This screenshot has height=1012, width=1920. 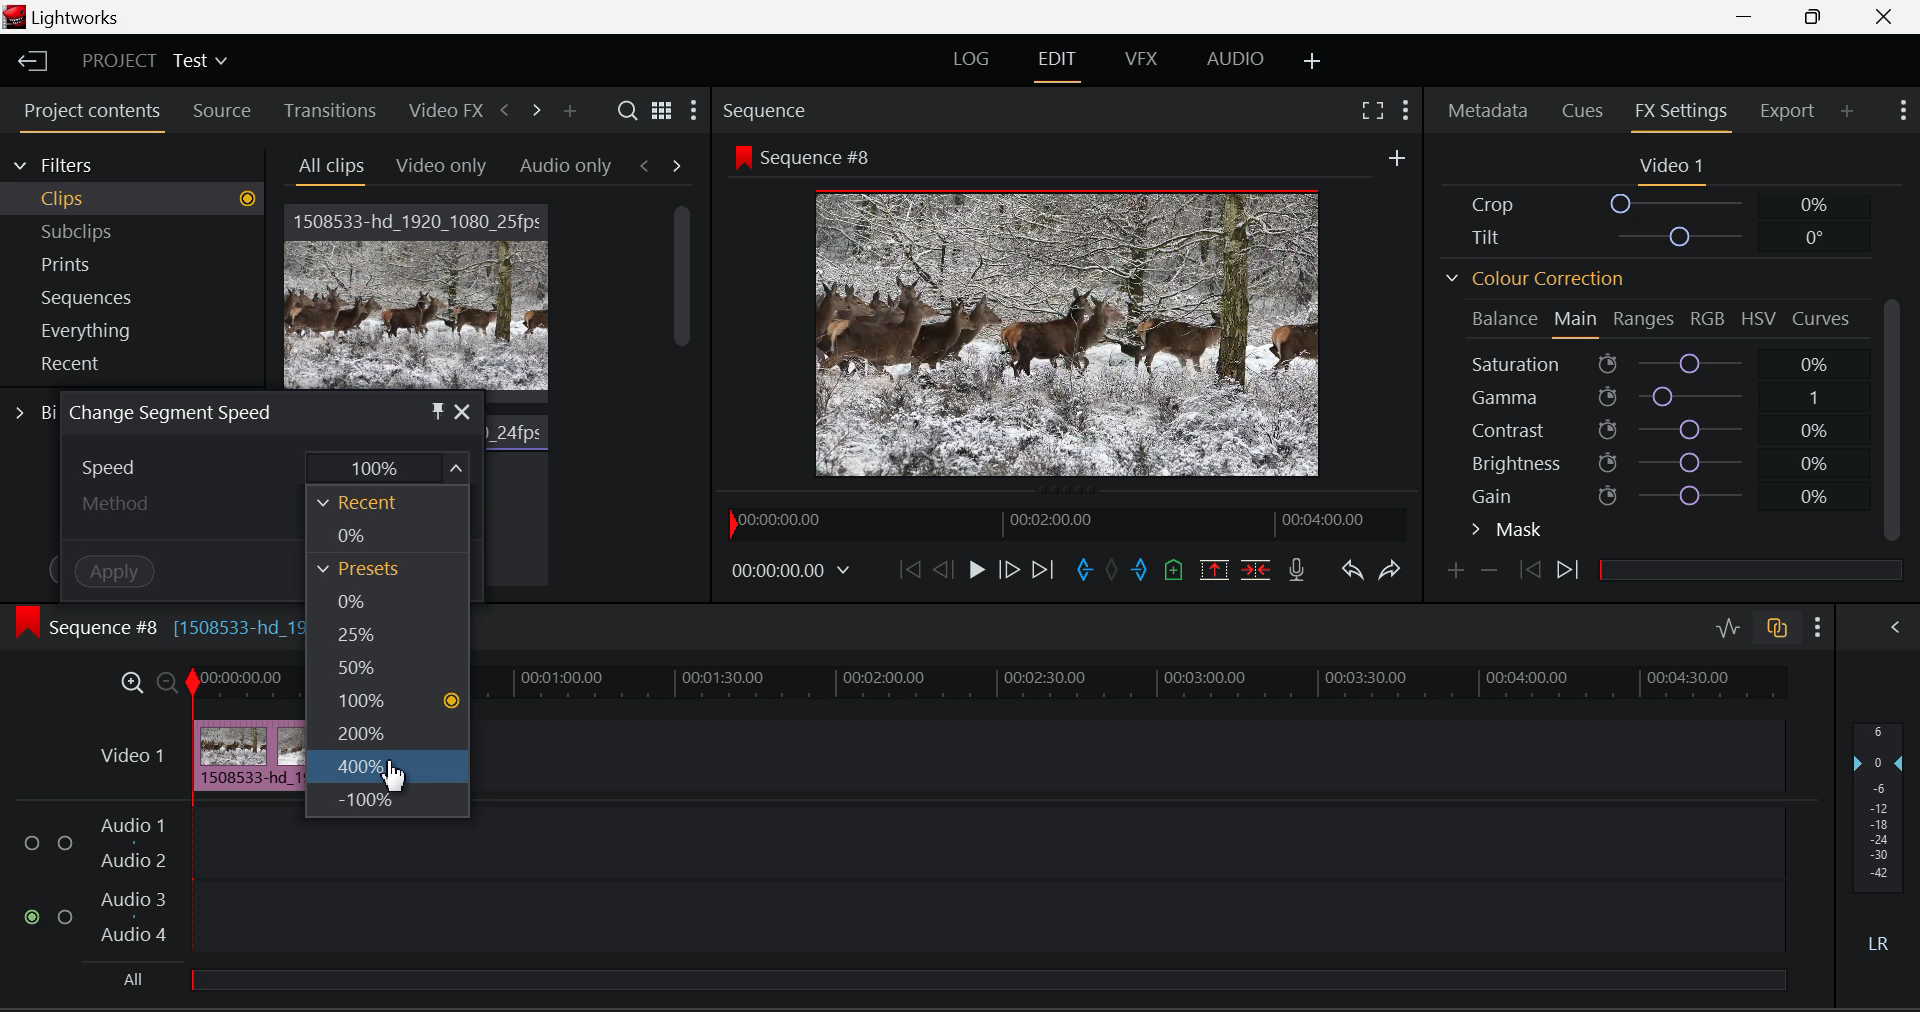 What do you see at coordinates (248, 756) in the screenshot?
I see `Cursor on Clip in Timeline` at bounding box center [248, 756].